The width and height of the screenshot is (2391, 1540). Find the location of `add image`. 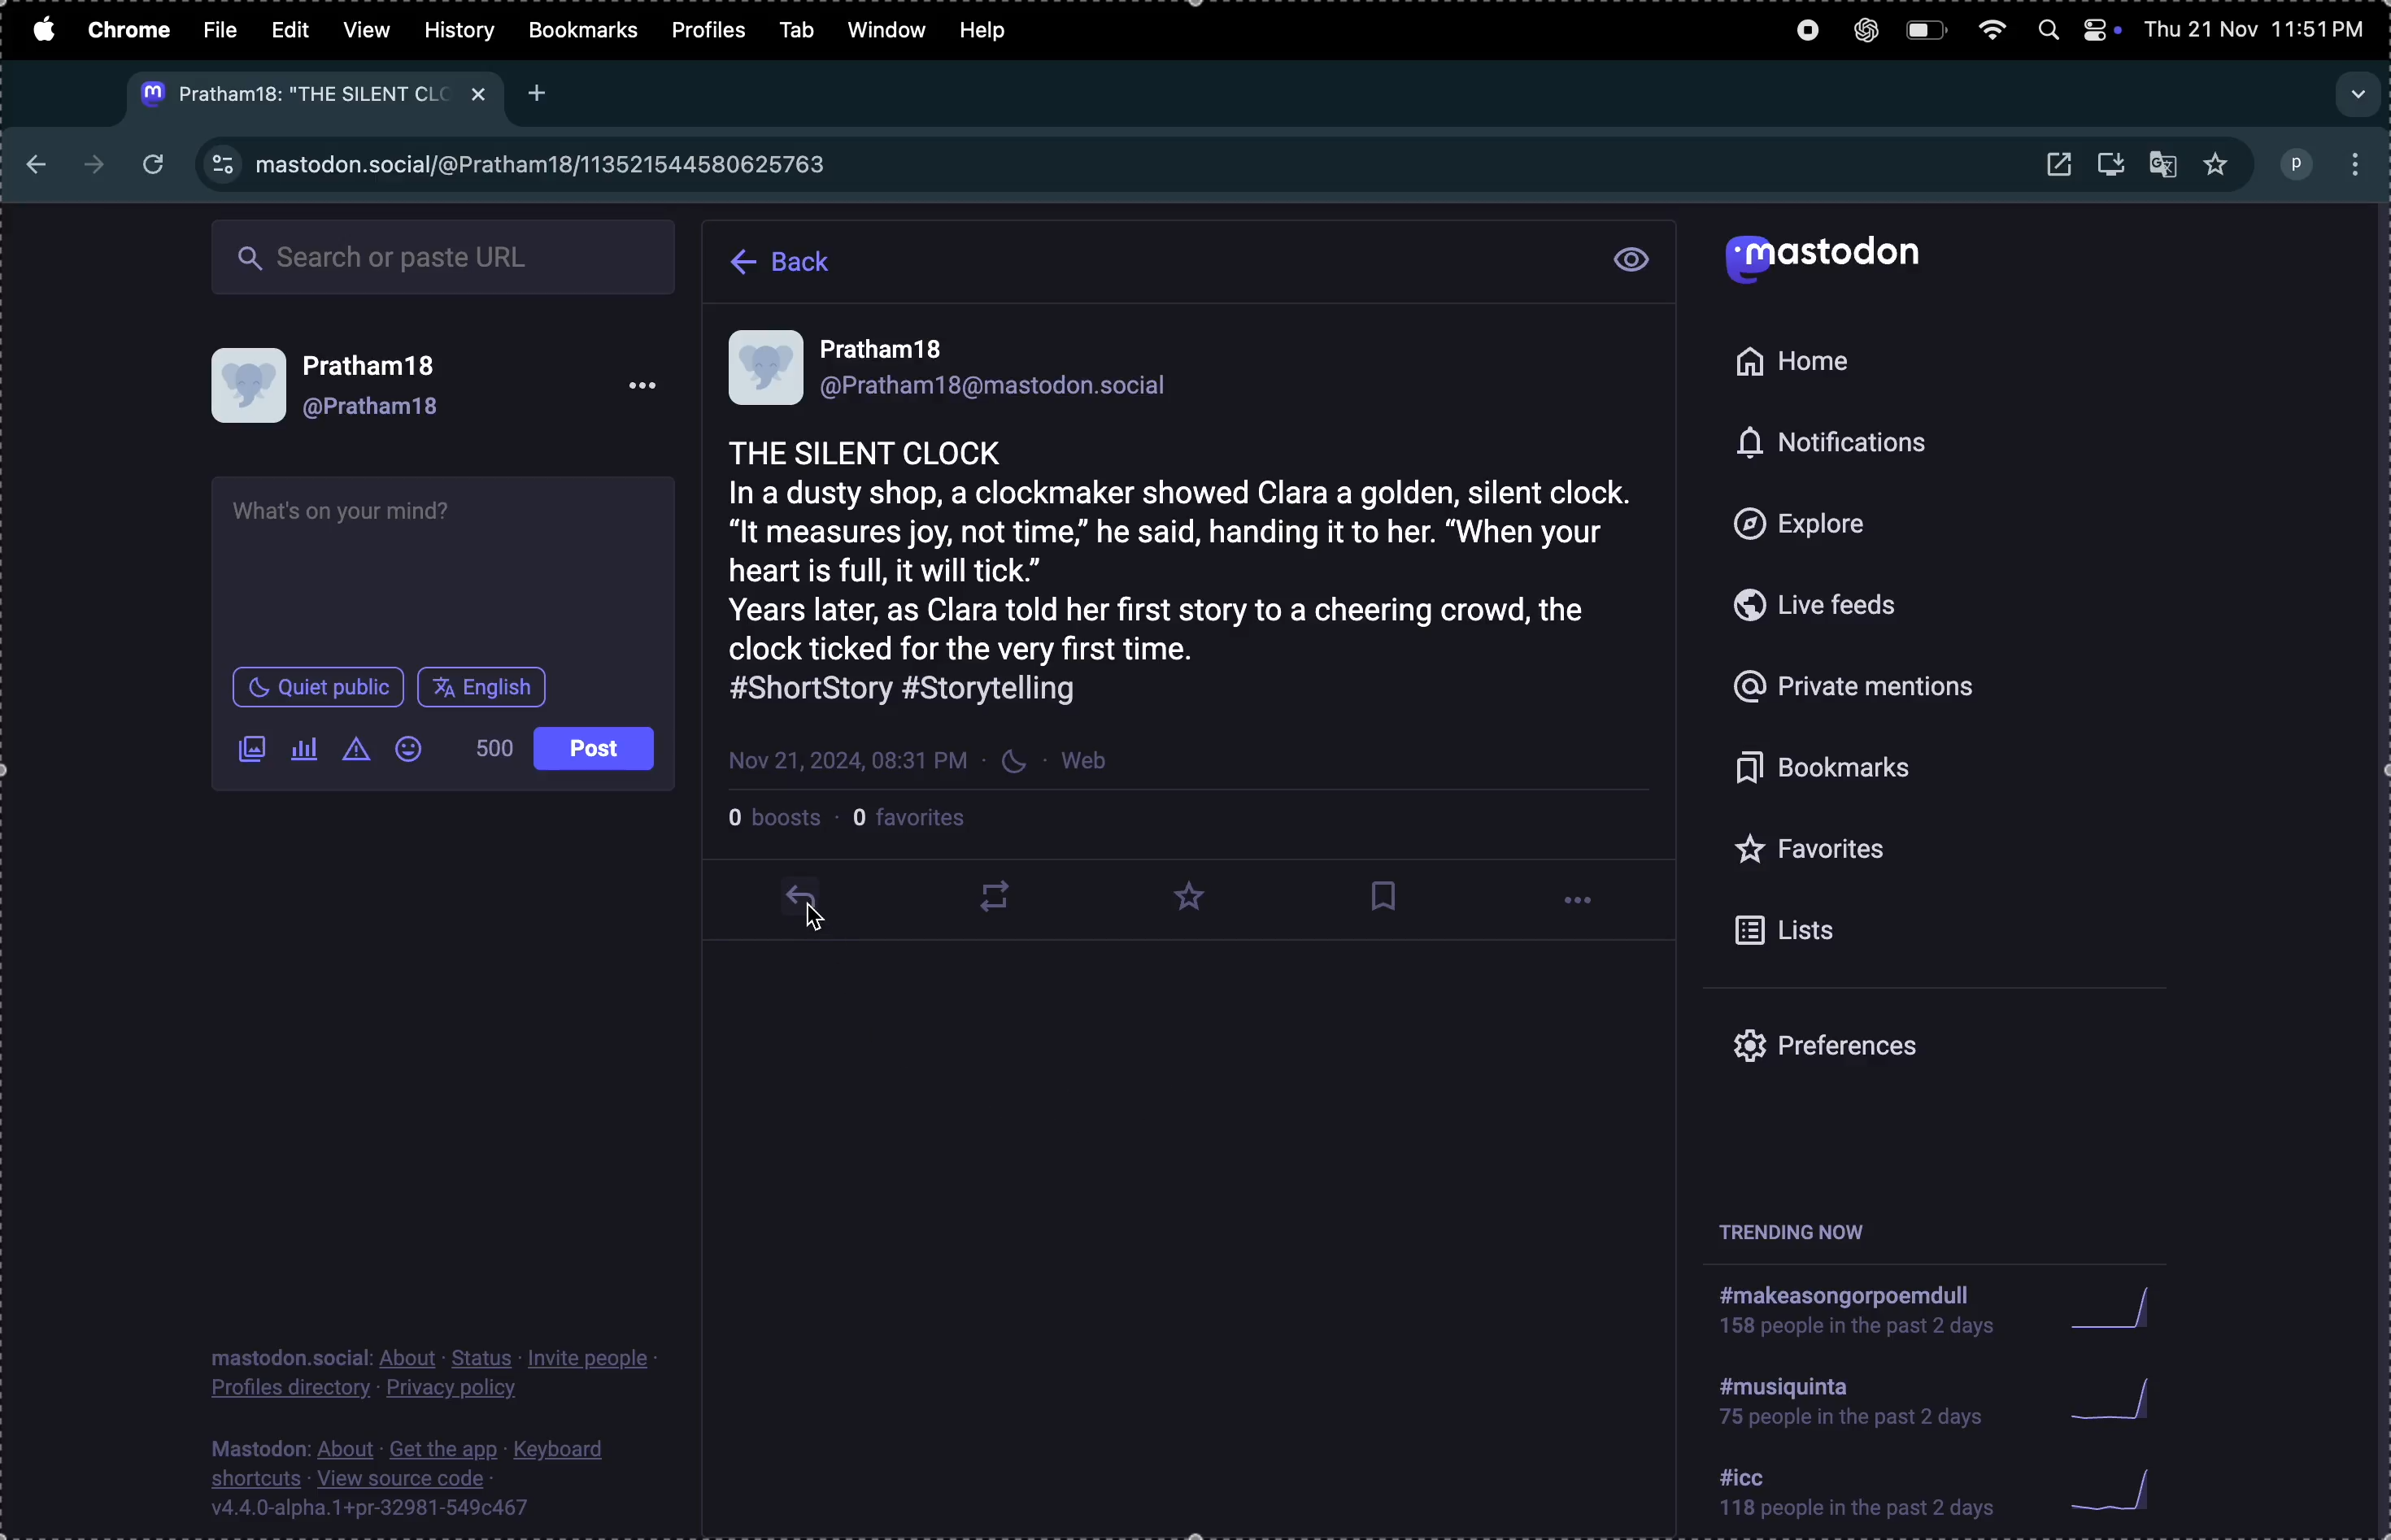

add image is located at coordinates (244, 750).